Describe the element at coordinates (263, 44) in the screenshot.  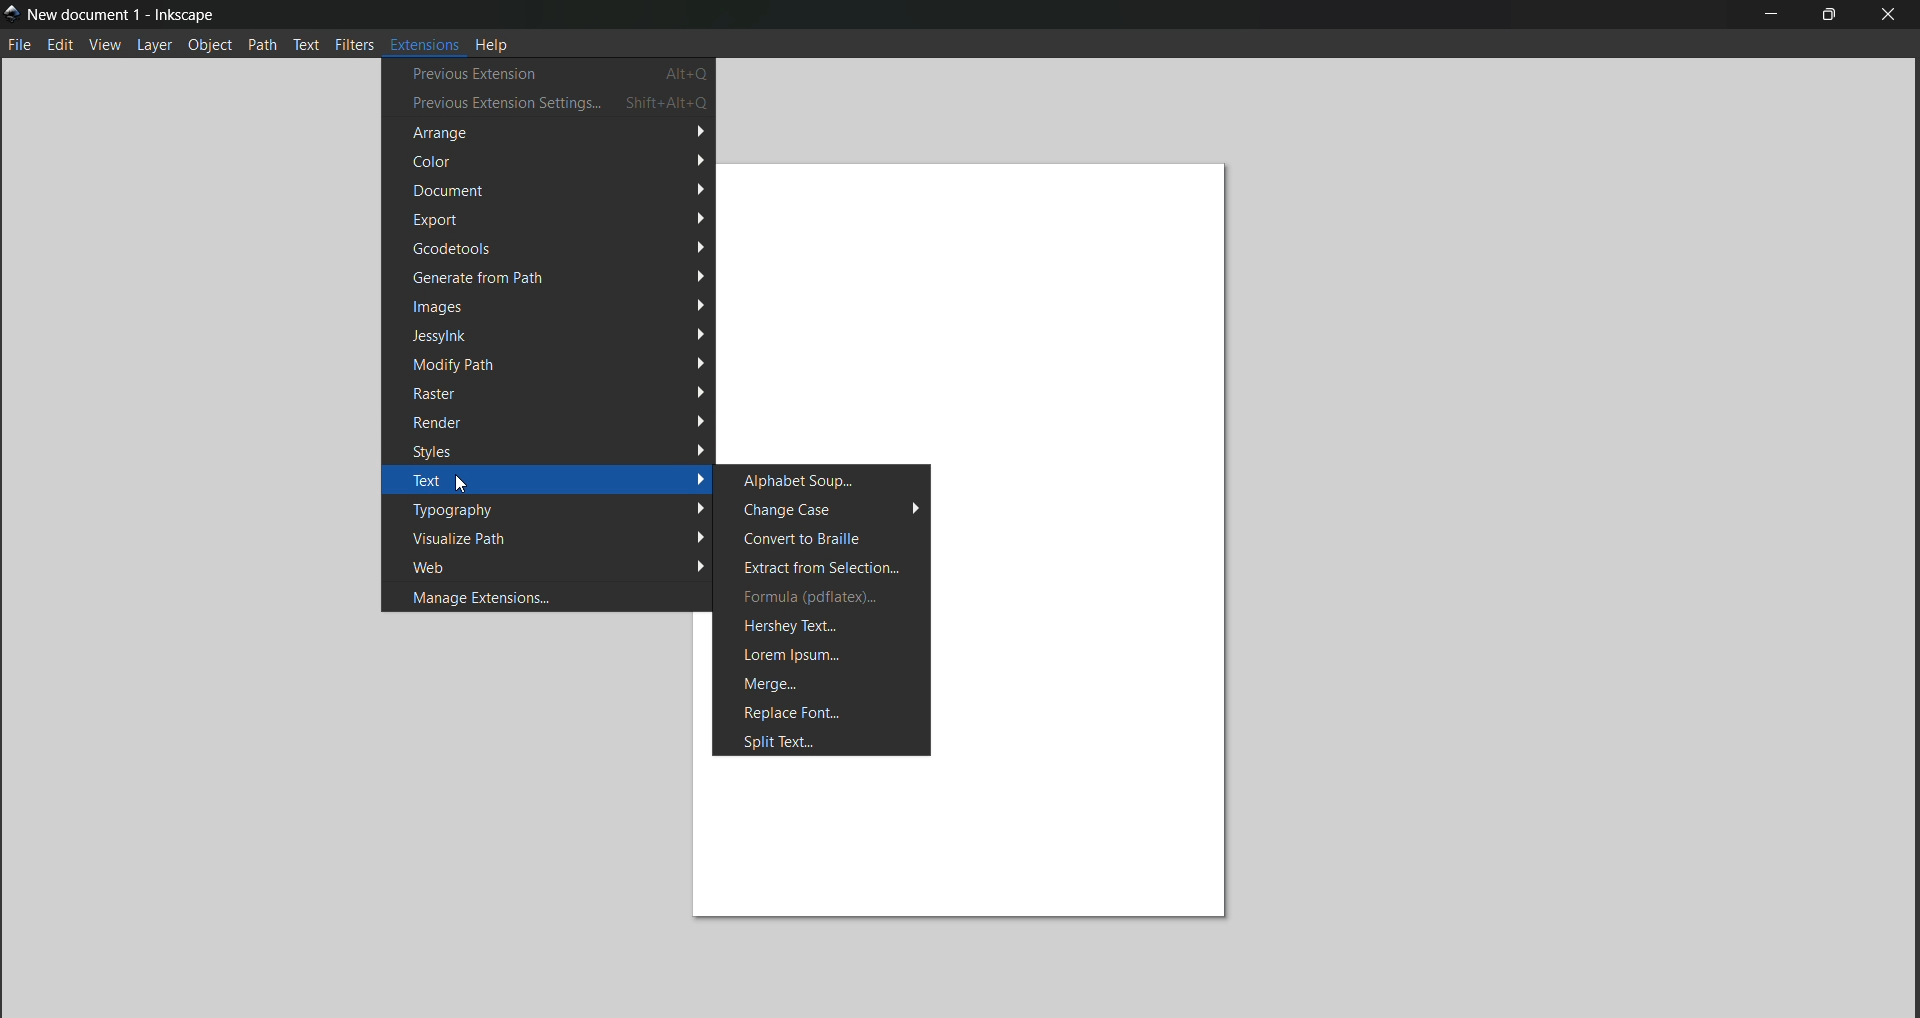
I see `path` at that location.